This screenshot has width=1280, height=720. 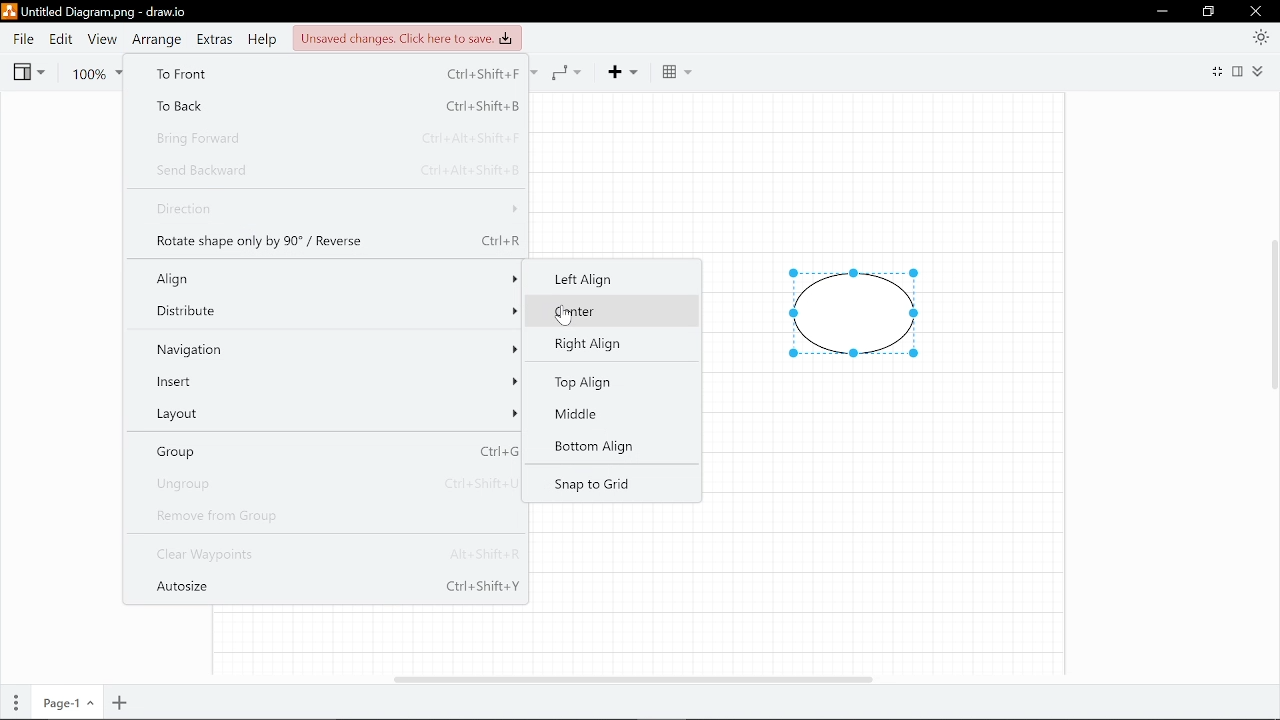 What do you see at coordinates (329, 75) in the screenshot?
I see `To front` at bounding box center [329, 75].